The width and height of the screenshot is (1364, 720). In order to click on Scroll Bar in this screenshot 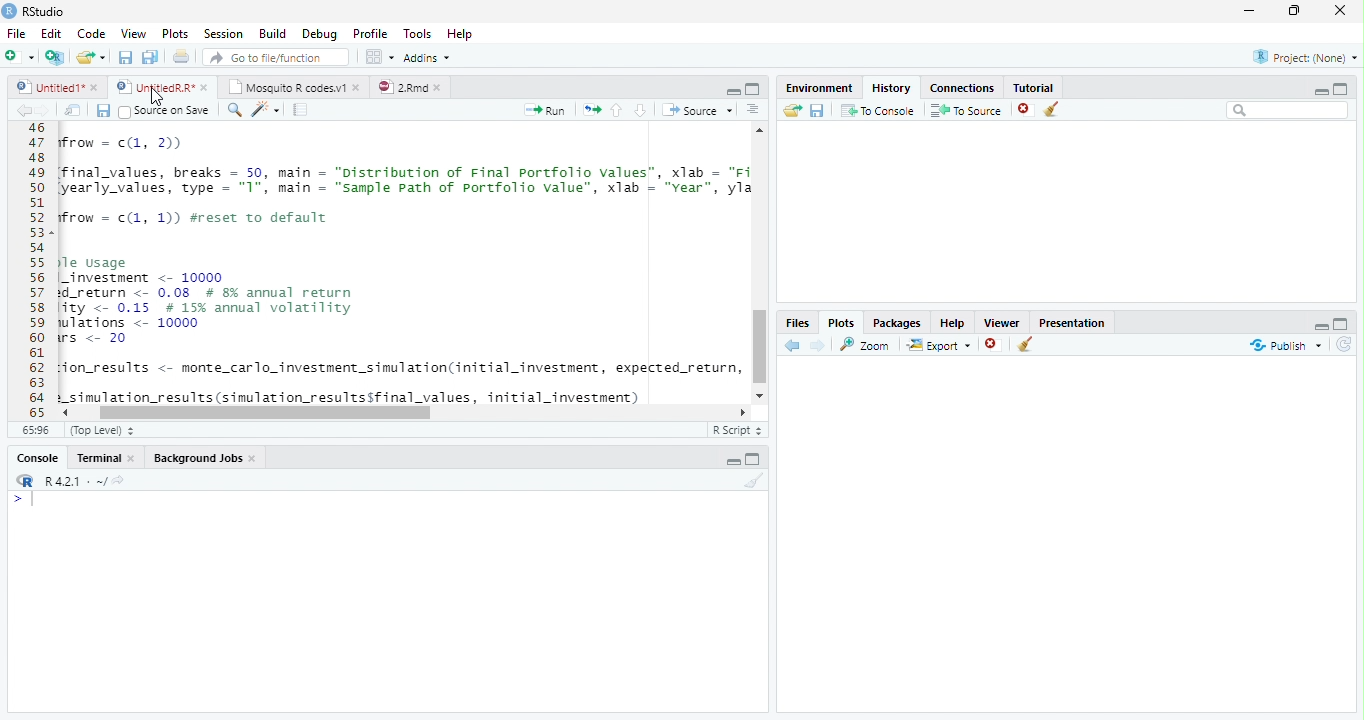, I will do `click(760, 348)`.